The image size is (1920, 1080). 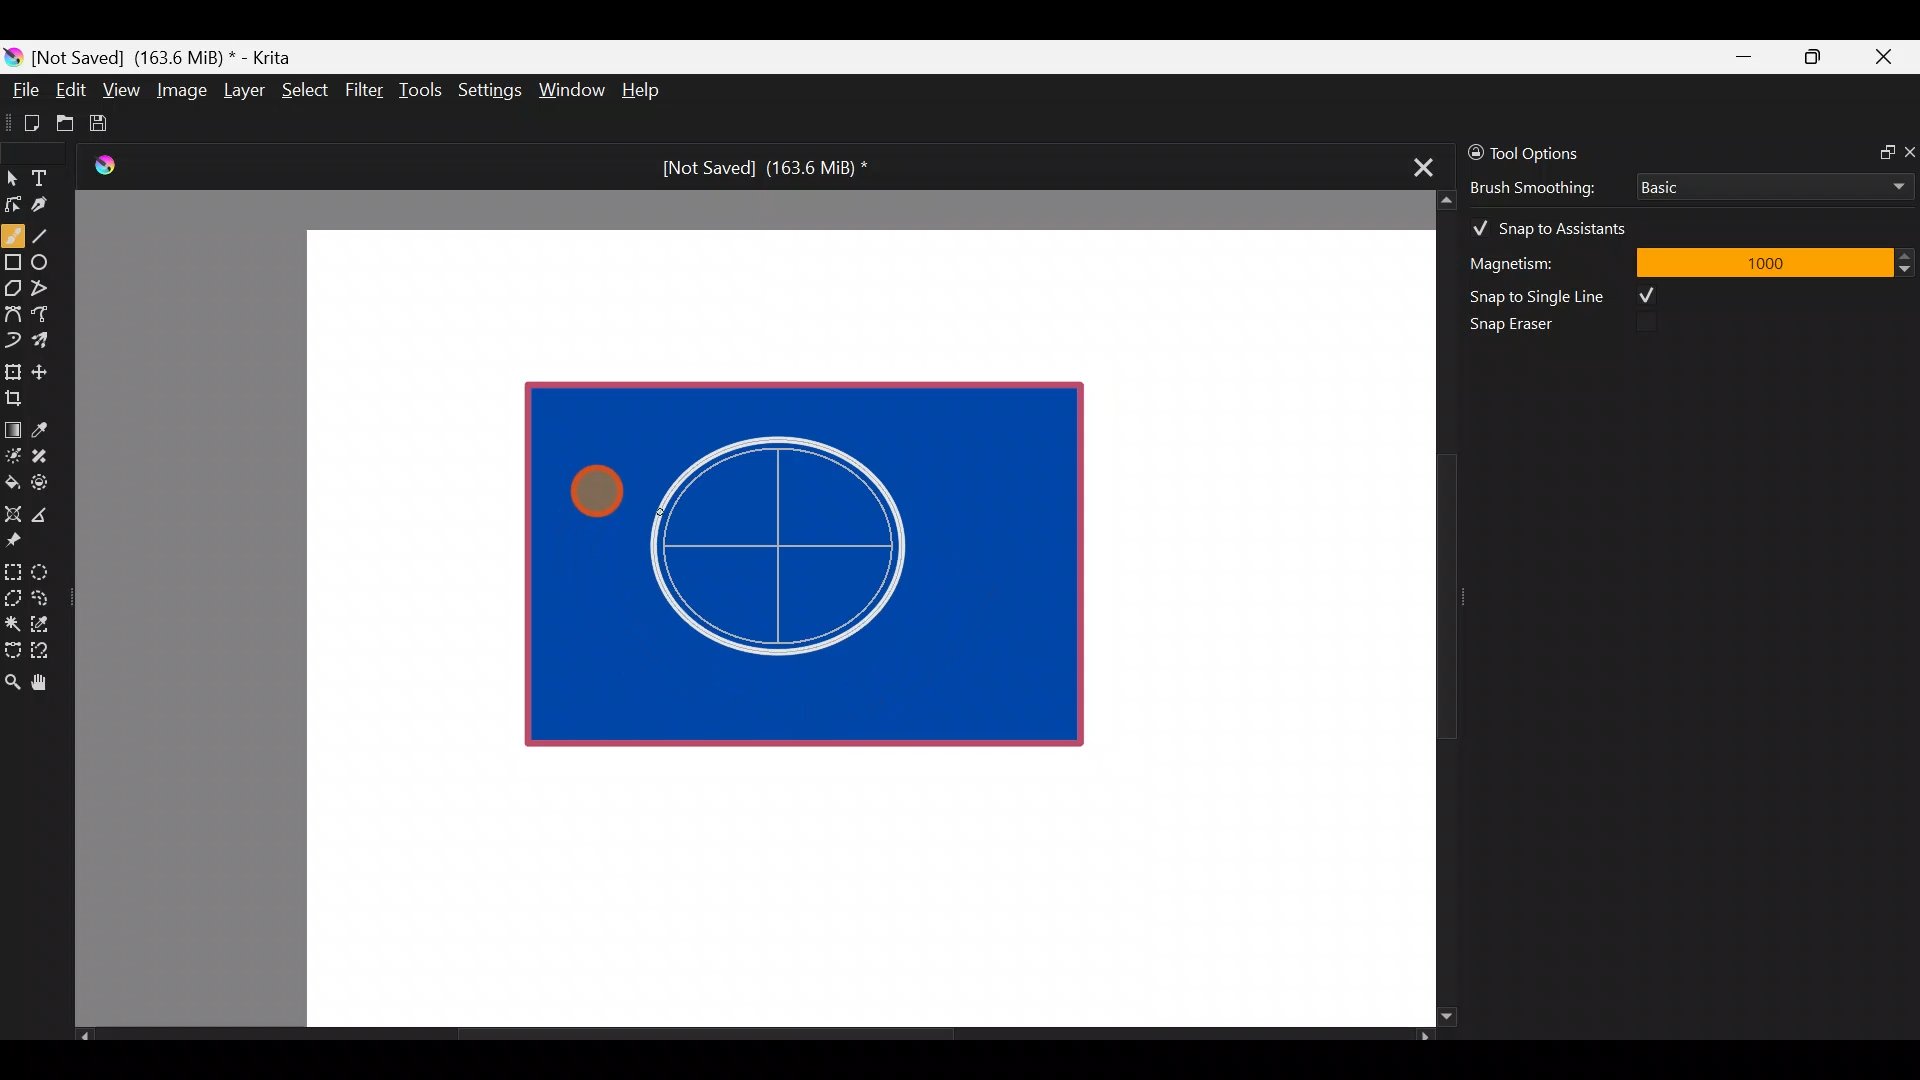 What do you see at coordinates (1908, 151) in the screenshot?
I see `Close docker` at bounding box center [1908, 151].